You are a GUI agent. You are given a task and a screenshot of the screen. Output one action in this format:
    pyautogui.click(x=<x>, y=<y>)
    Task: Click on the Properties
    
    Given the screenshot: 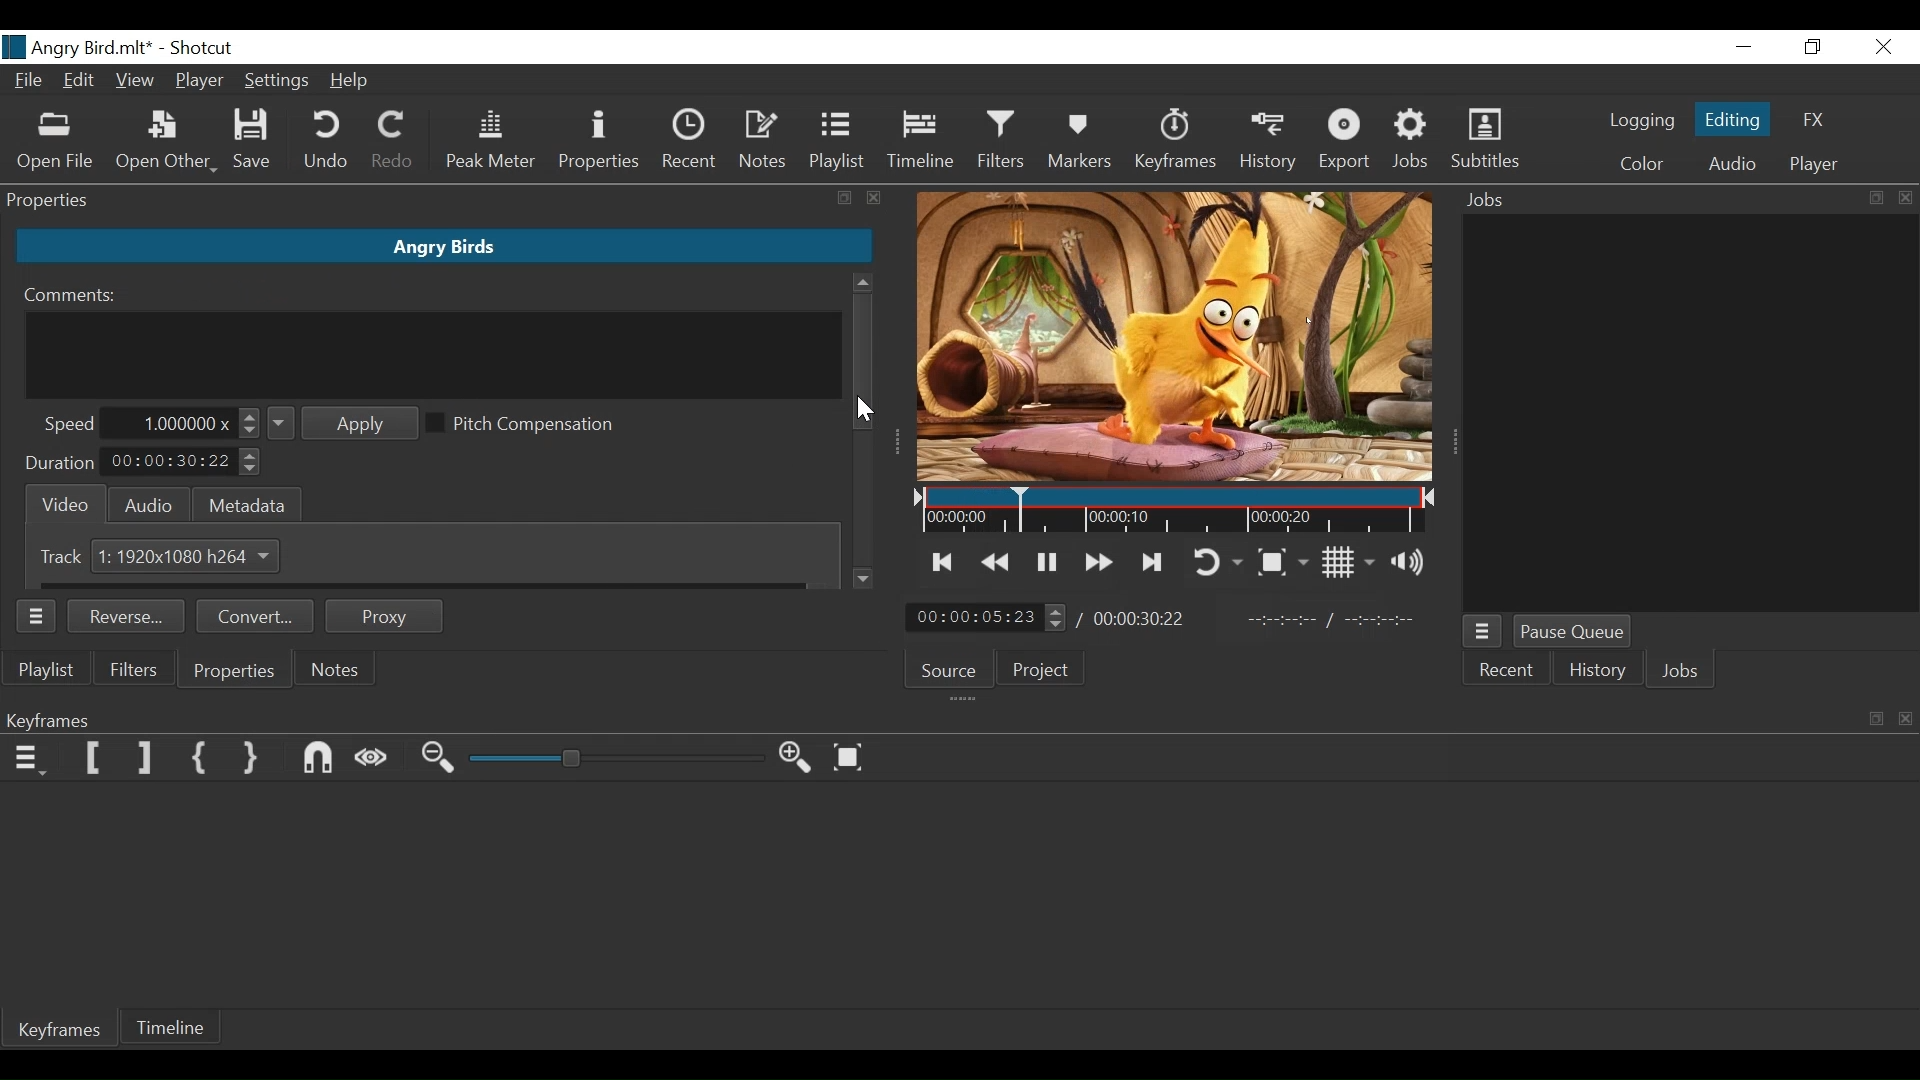 What is the action you would take?
    pyautogui.click(x=597, y=143)
    